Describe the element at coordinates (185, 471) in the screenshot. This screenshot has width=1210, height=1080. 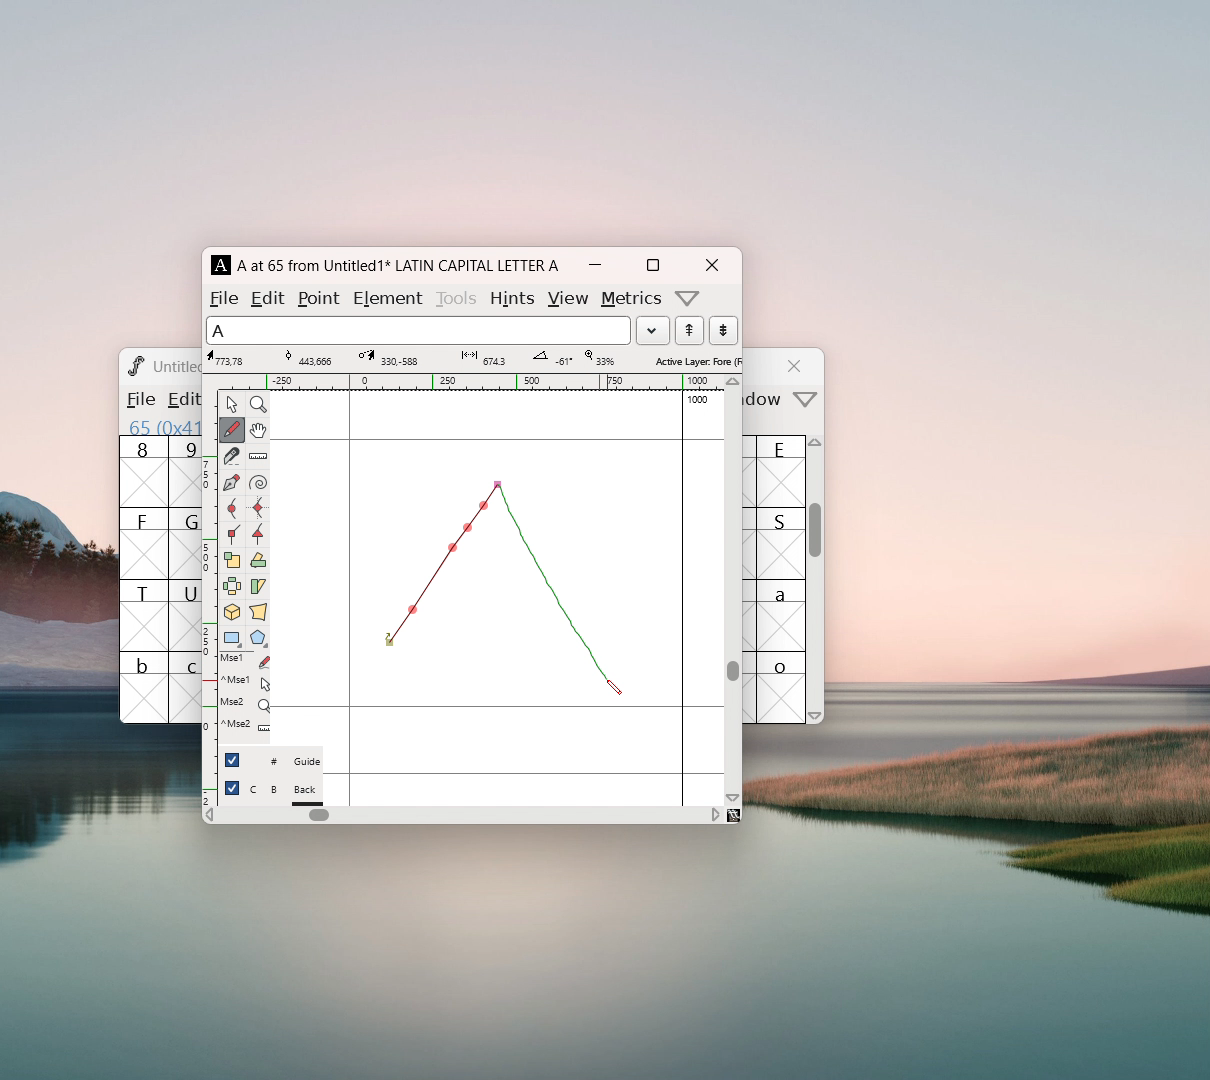
I see `9` at that location.